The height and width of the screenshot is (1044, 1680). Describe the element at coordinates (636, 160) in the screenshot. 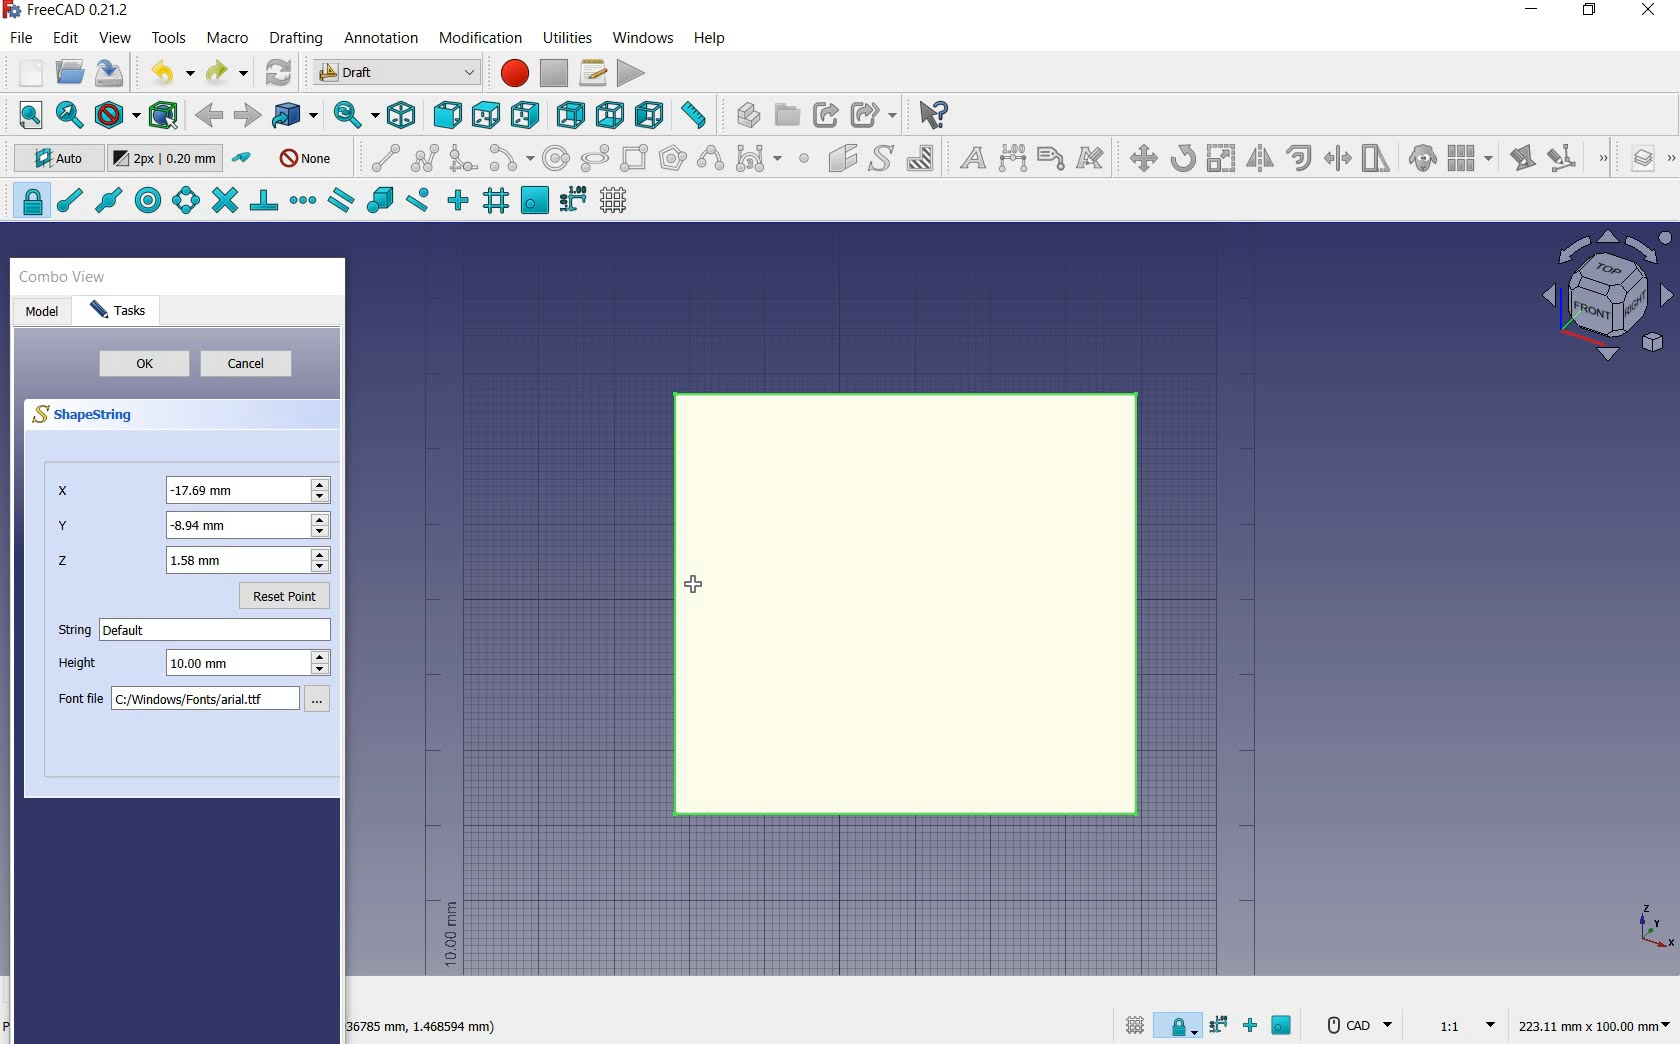

I see `rectangle` at that location.